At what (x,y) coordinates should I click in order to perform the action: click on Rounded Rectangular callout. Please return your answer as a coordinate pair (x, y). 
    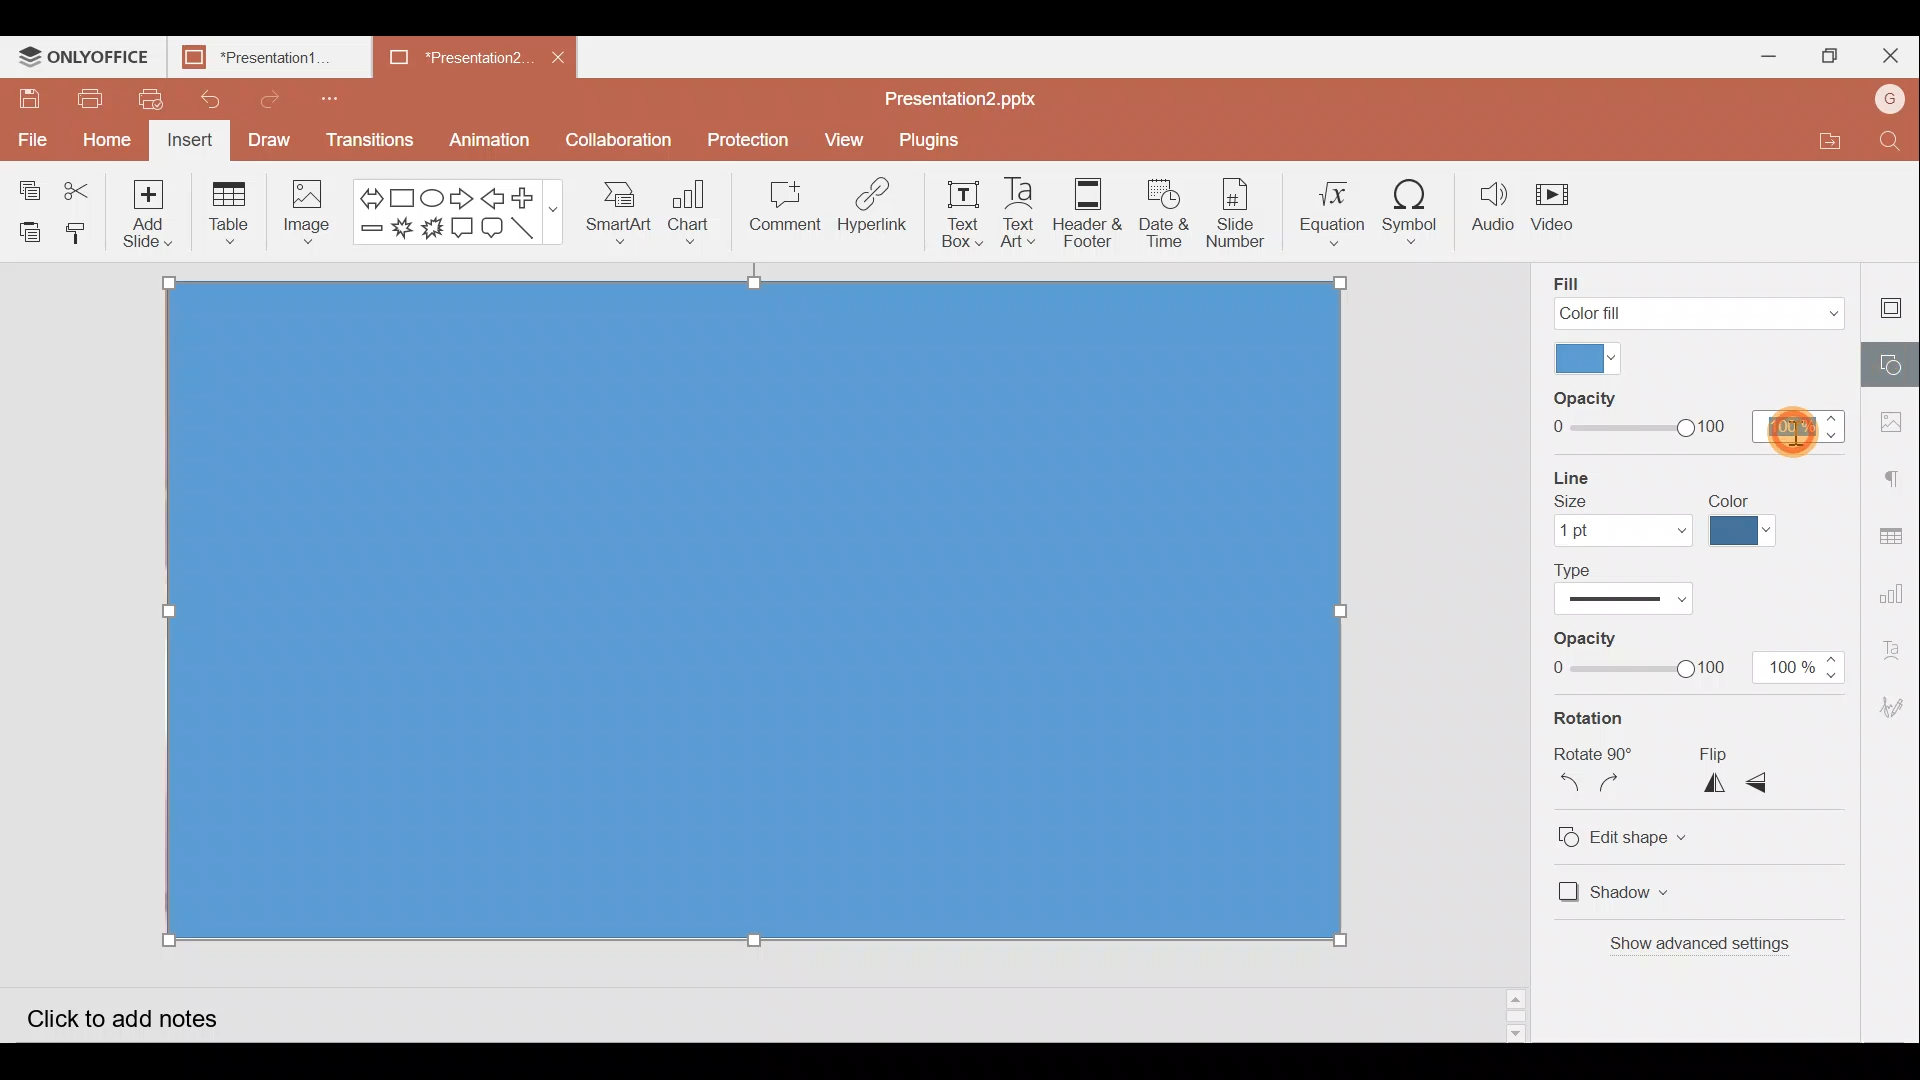
    Looking at the image, I should click on (494, 229).